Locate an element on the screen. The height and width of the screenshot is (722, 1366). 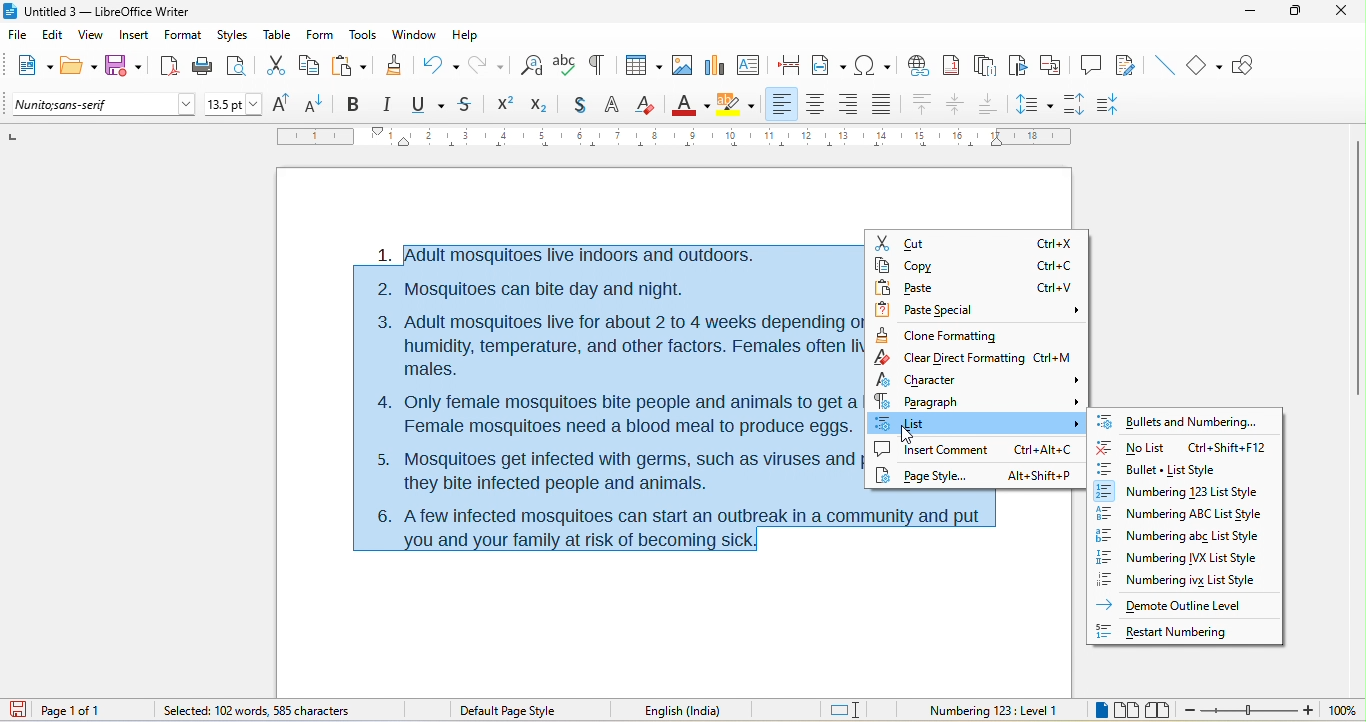
outline font effect is located at coordinates (612, 107).